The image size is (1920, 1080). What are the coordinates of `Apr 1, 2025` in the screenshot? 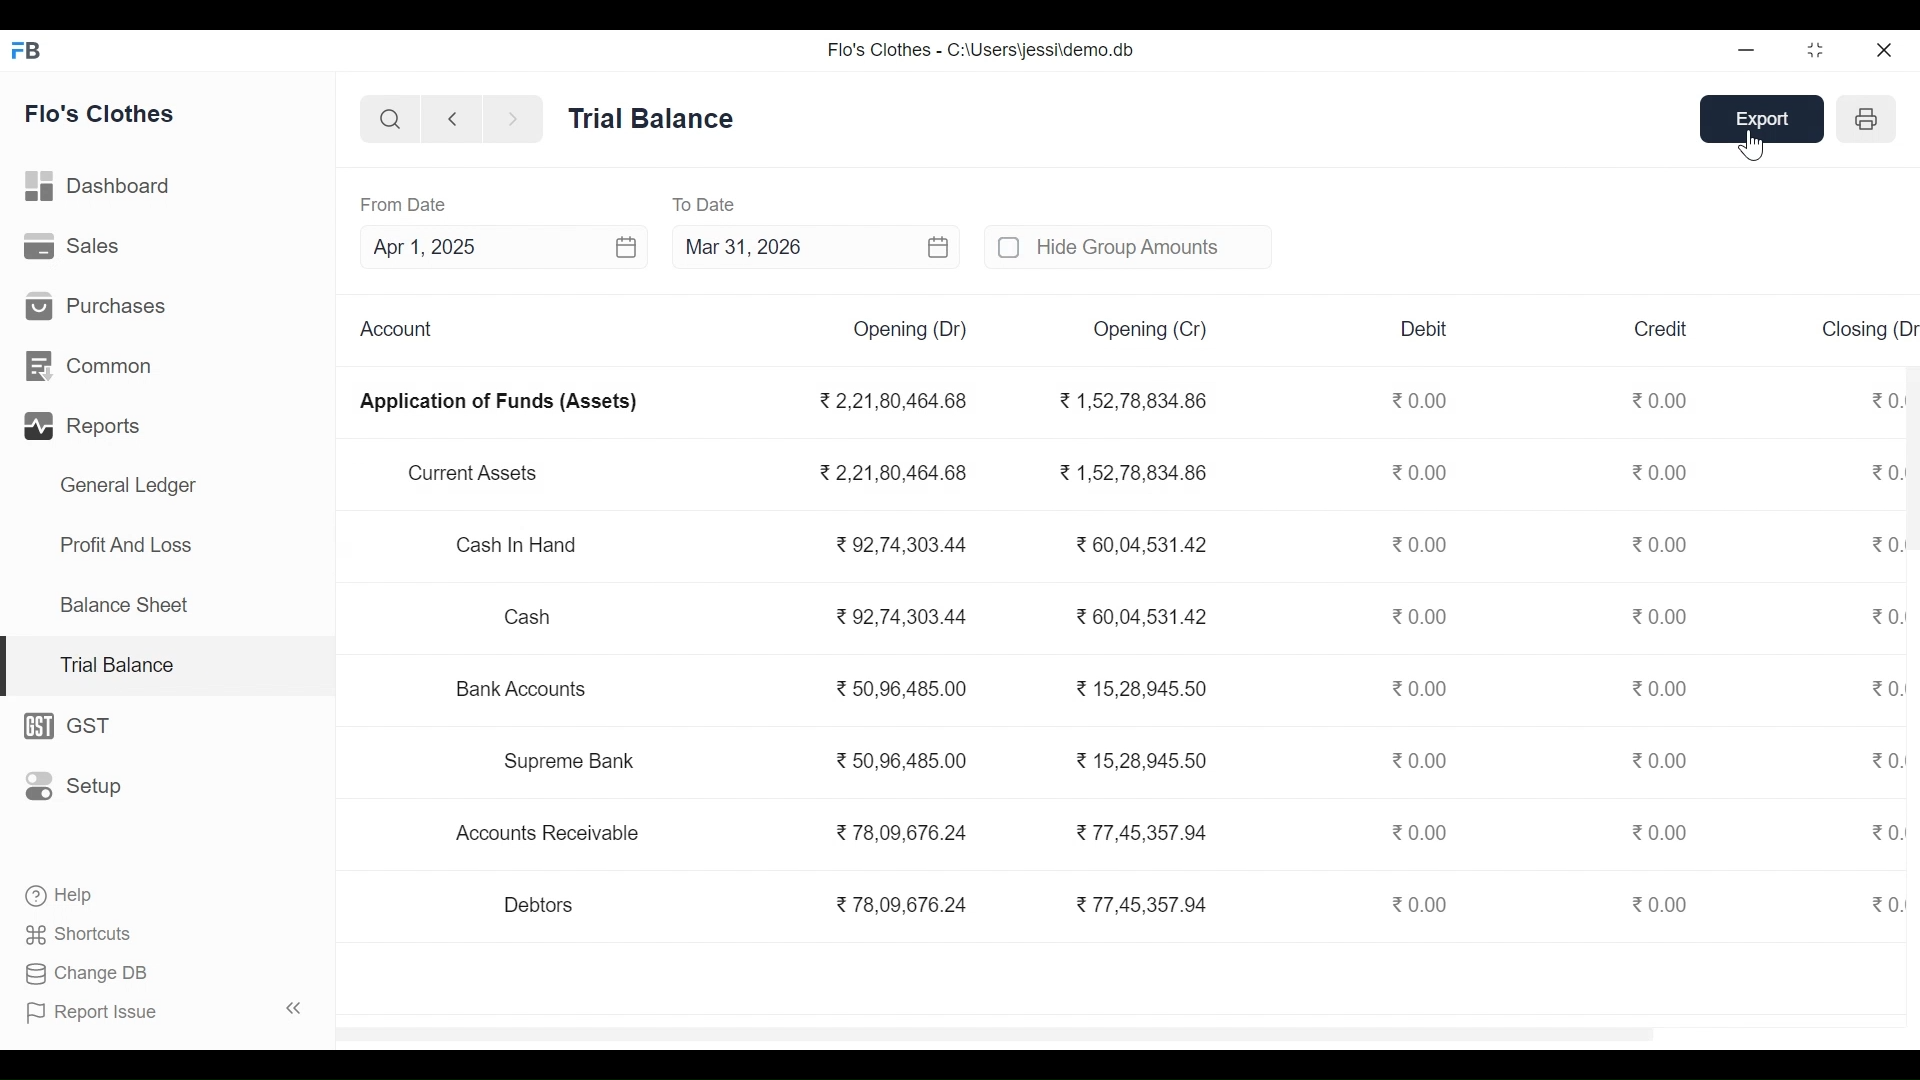 It's located at (502, 246).